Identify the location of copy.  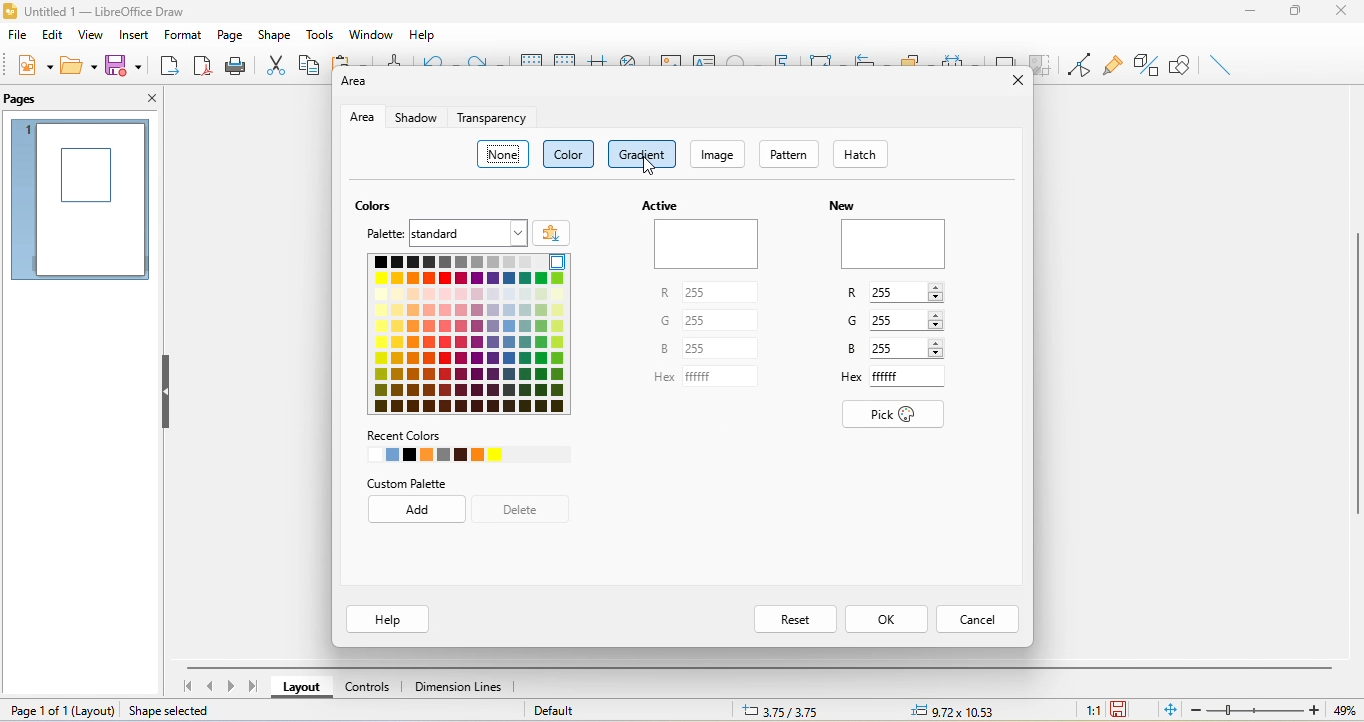
(309, 64).